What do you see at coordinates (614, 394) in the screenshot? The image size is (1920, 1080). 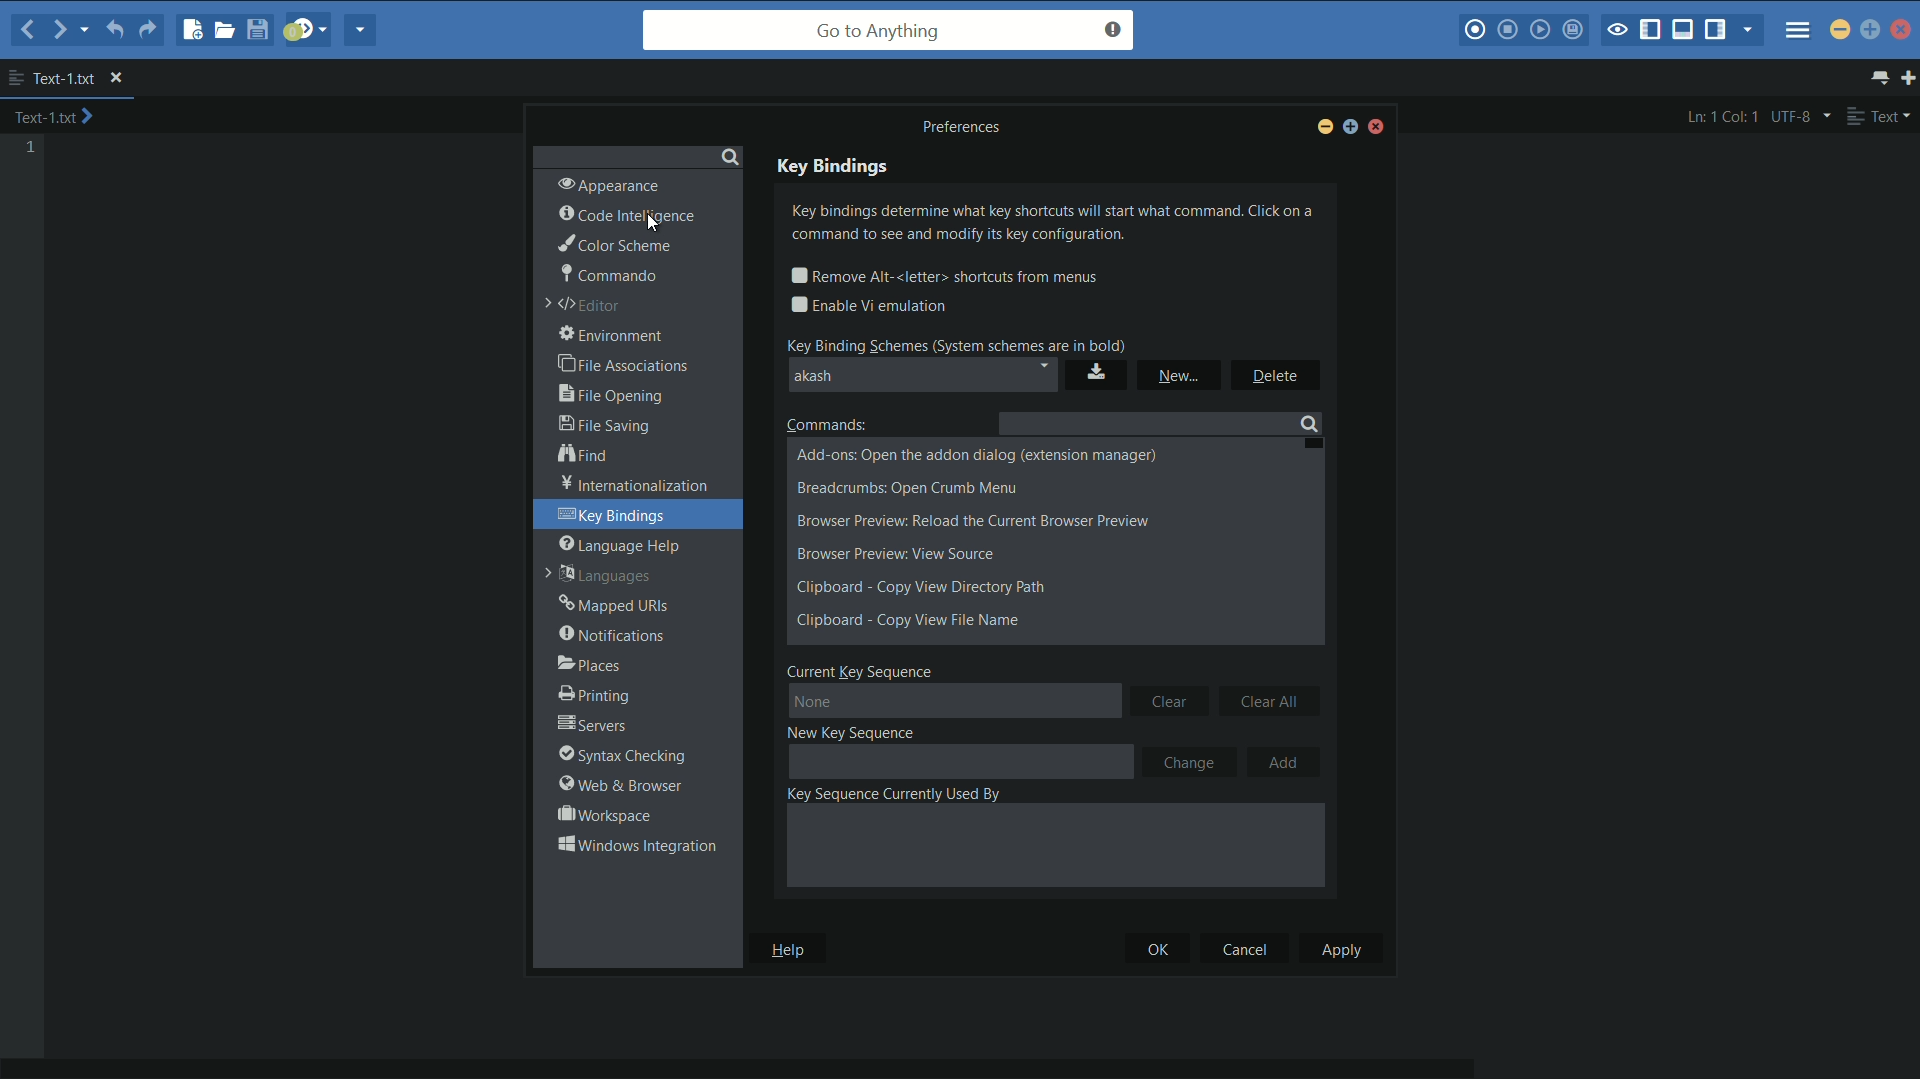 I see `file opening` at bounding box center [614, 394].